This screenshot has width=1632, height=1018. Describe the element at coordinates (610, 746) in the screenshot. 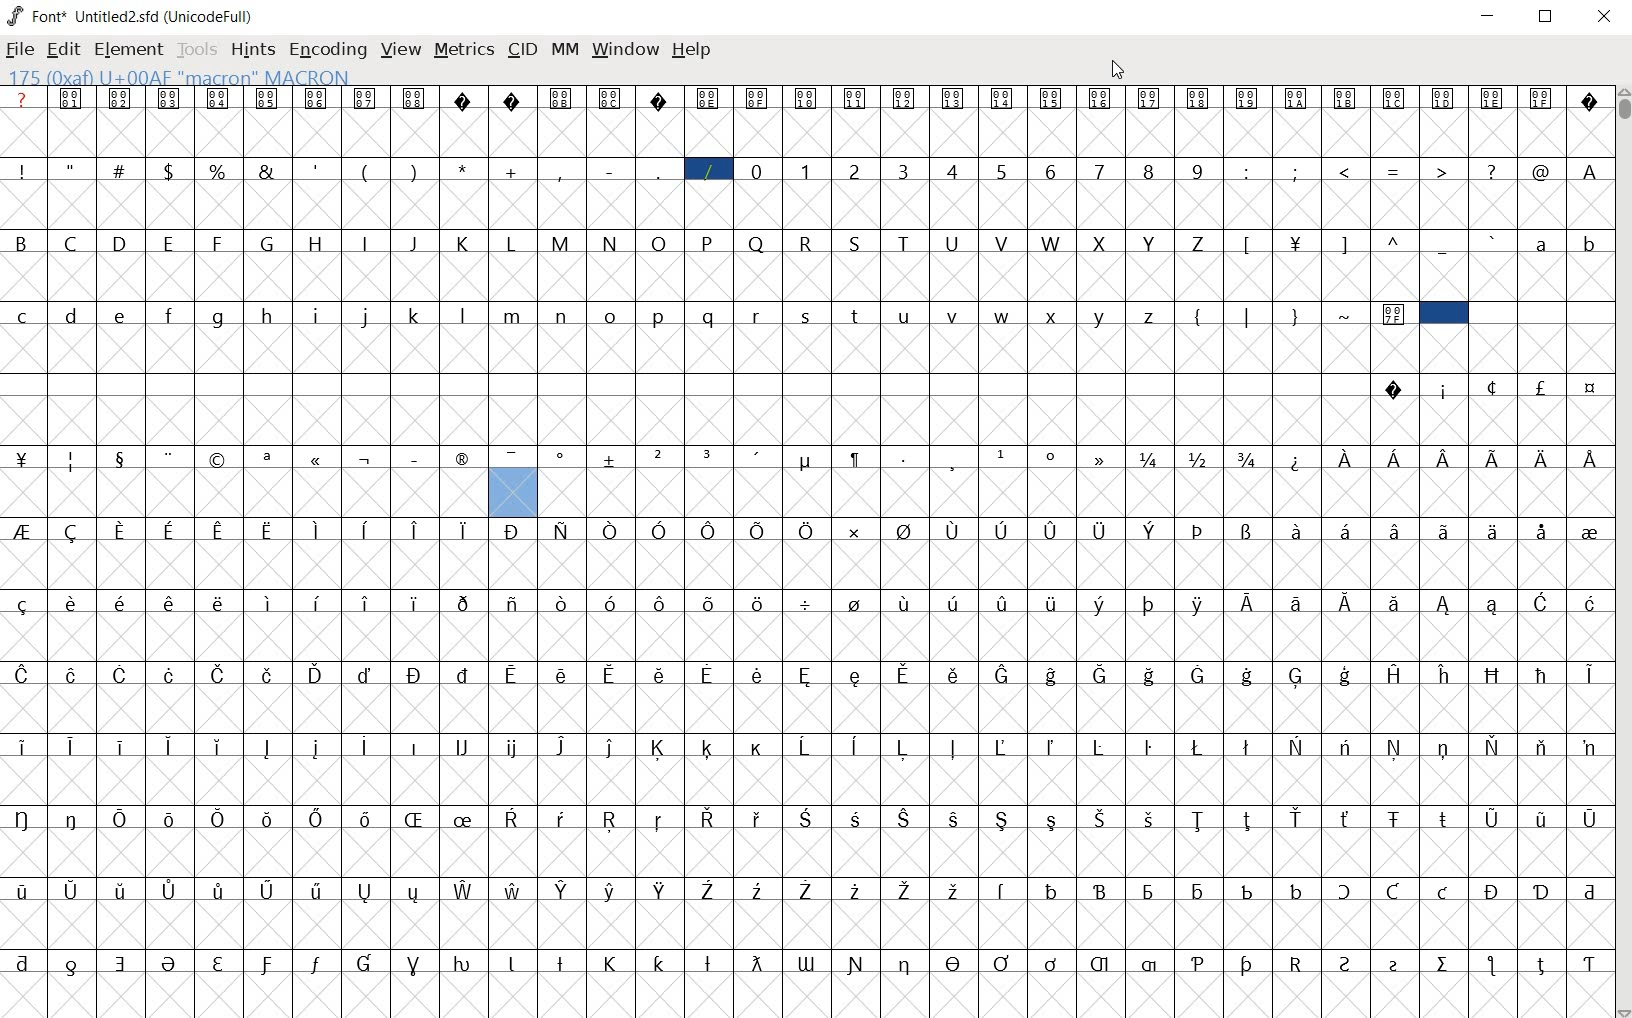

I see `Symbol` at that location.